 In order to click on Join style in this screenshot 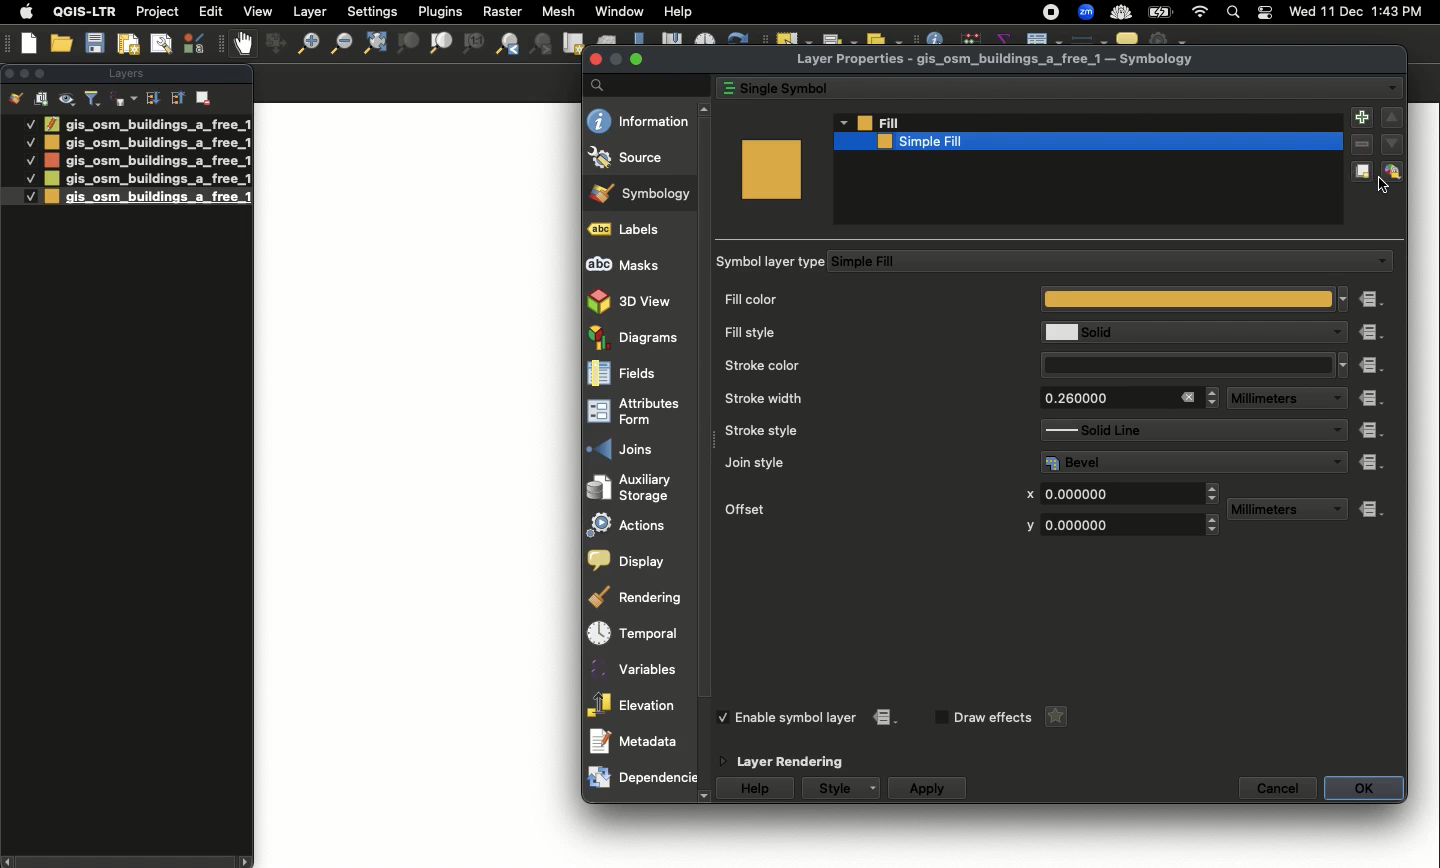, I will do `click(867, 462)`.